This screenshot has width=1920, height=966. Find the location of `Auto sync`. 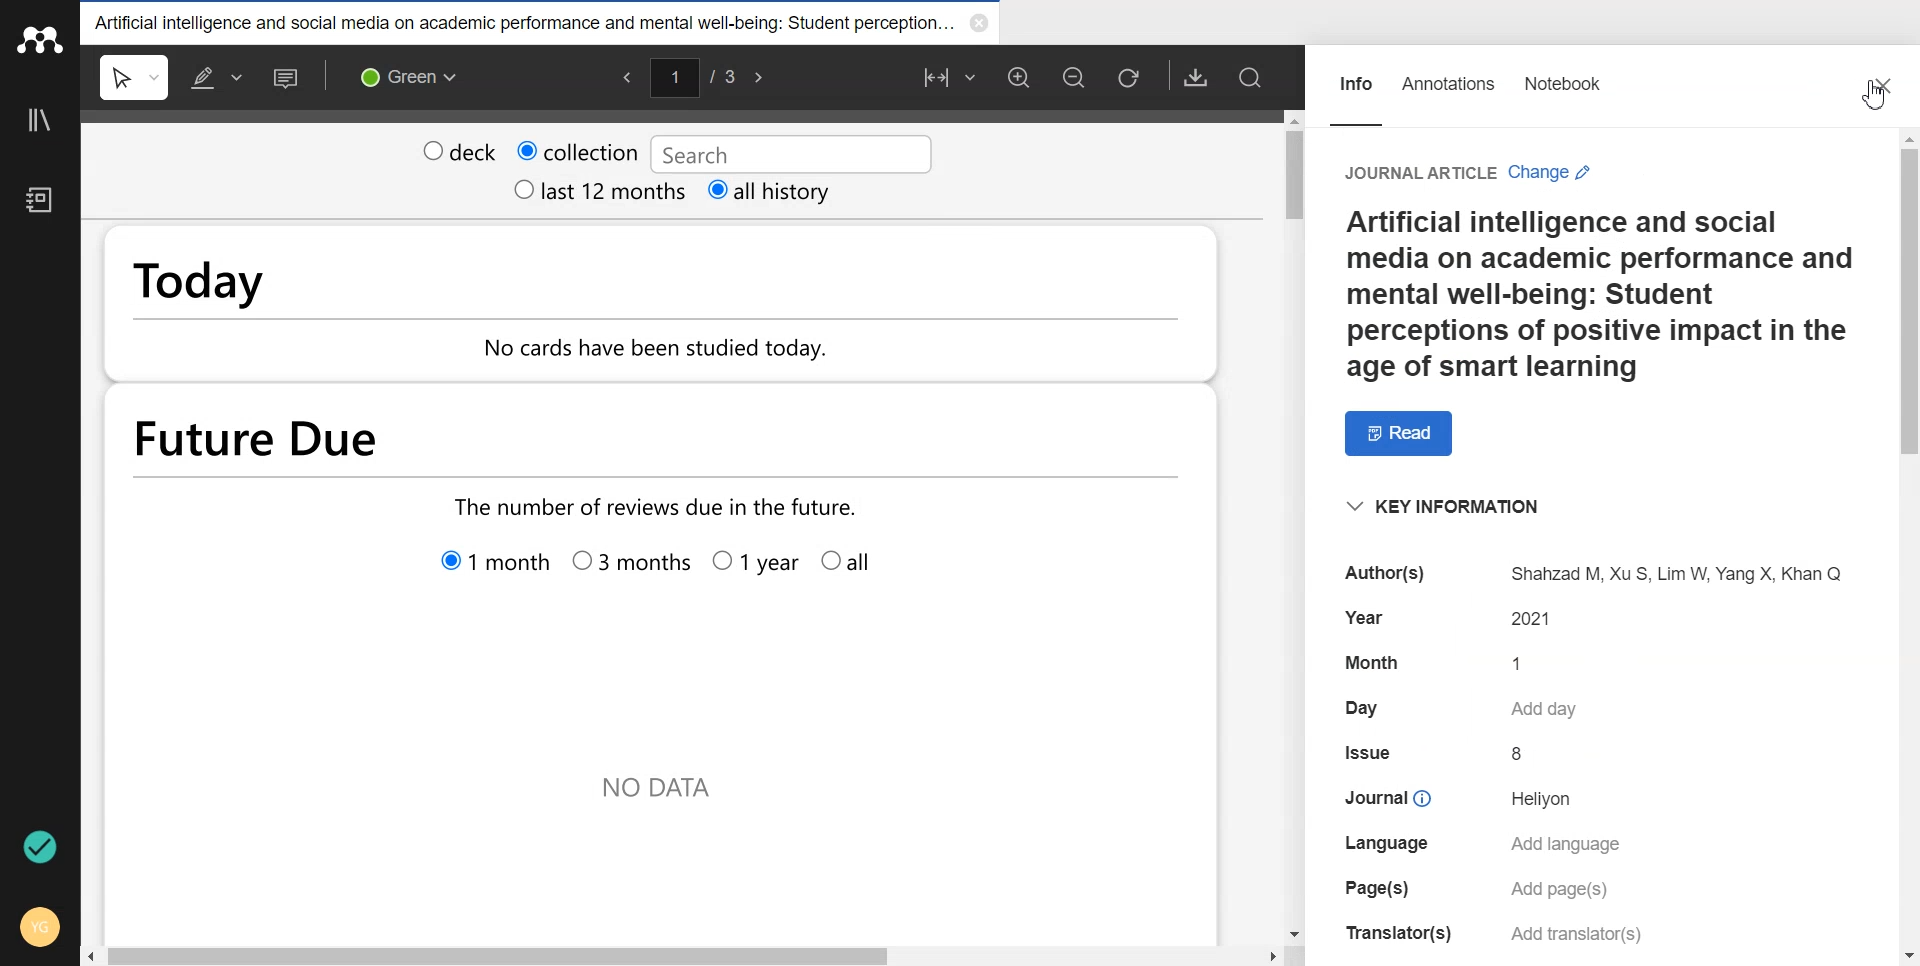

Auto sync is located at coordinates (43, 848).